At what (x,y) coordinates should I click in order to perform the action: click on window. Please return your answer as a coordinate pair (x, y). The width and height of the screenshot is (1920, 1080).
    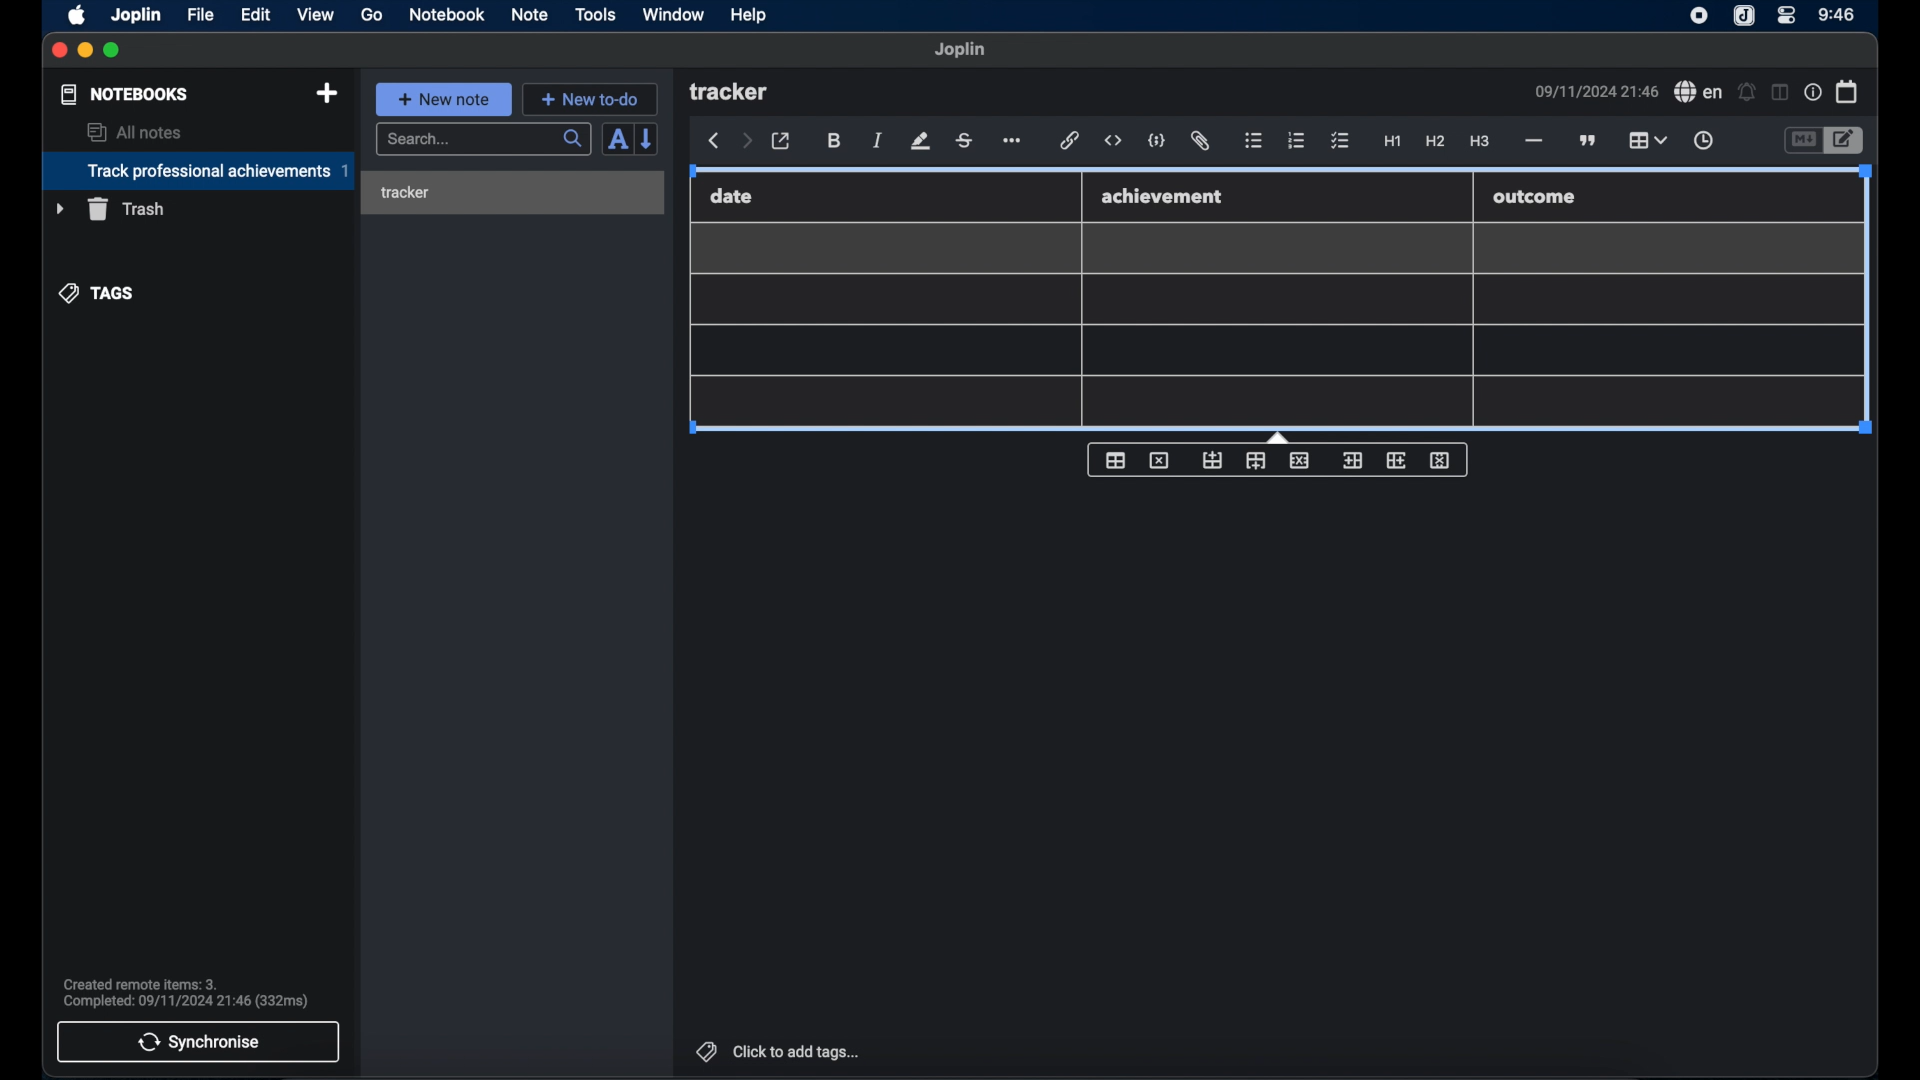
    Looking at the image, I should click on (672, 14).